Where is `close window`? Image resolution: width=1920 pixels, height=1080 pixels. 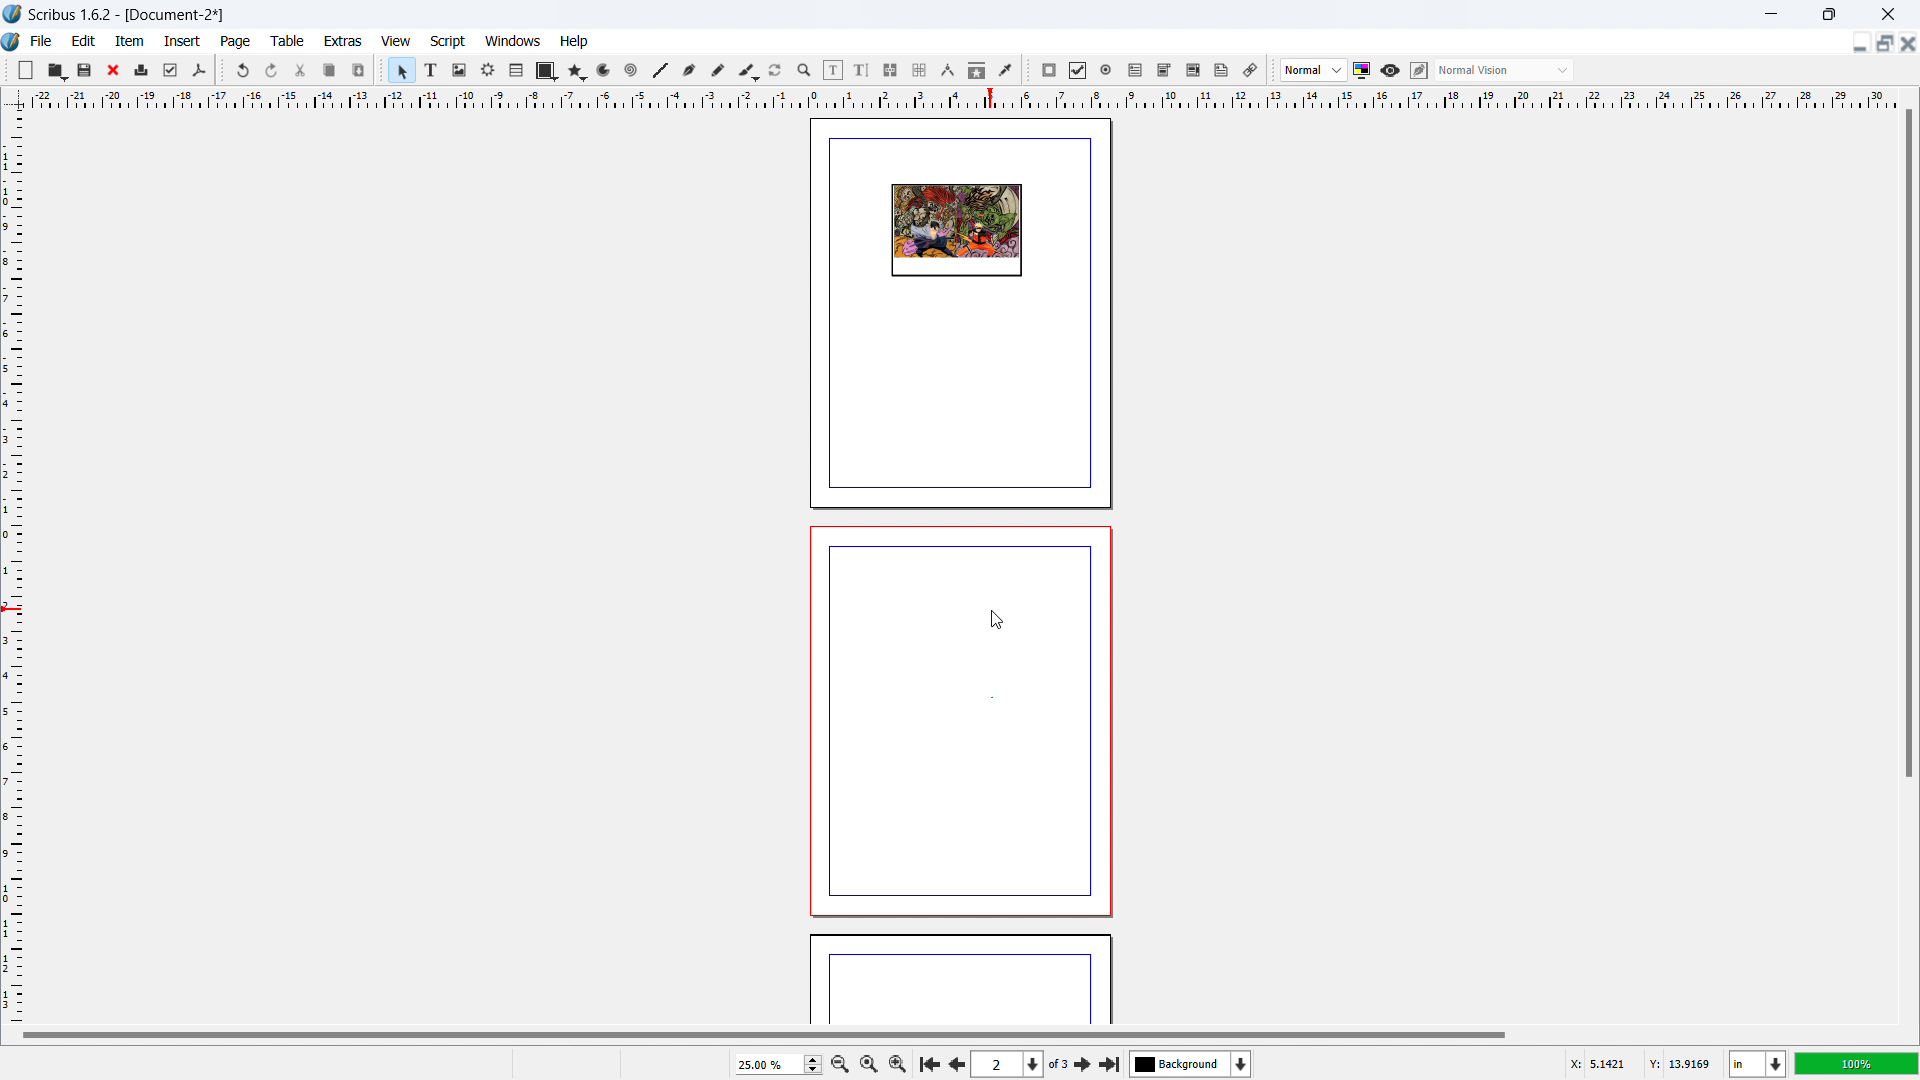 close window is located at coordinates (1886, 13).